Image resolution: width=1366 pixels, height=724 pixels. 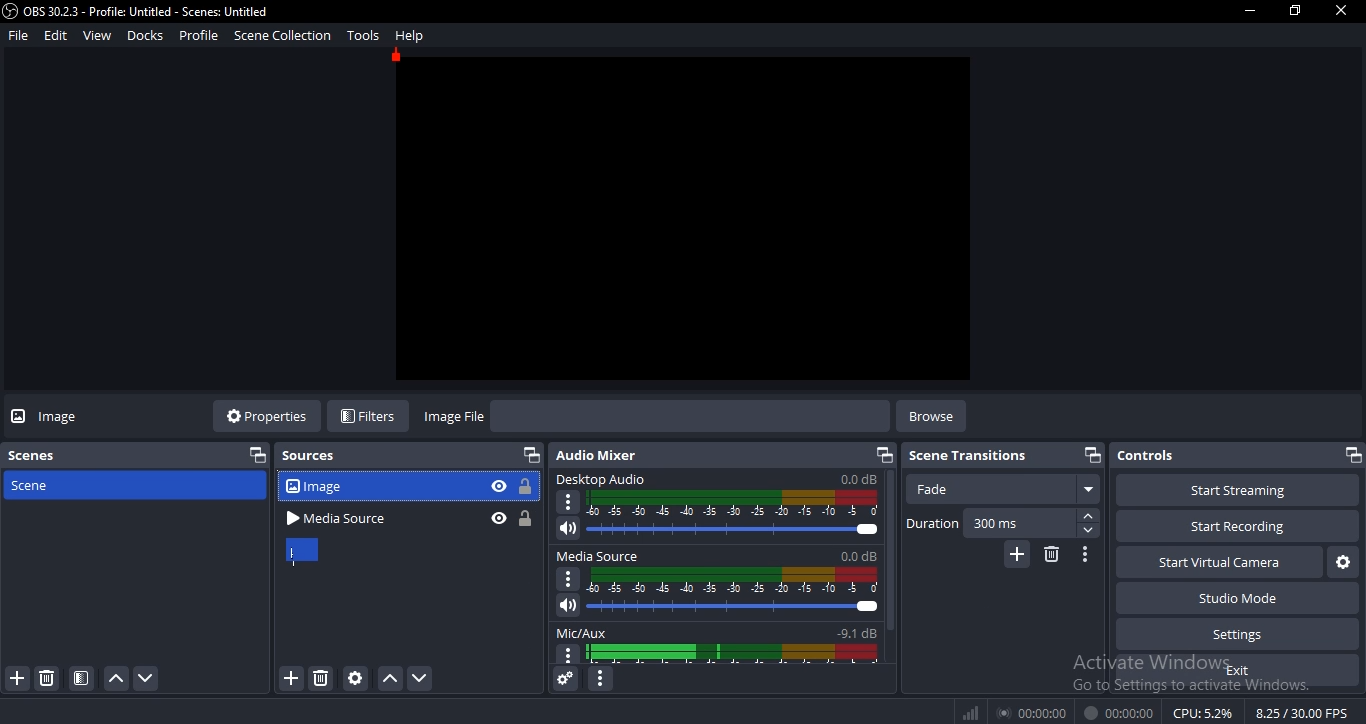 I want to click on restore, so click(x=1094, y=454).